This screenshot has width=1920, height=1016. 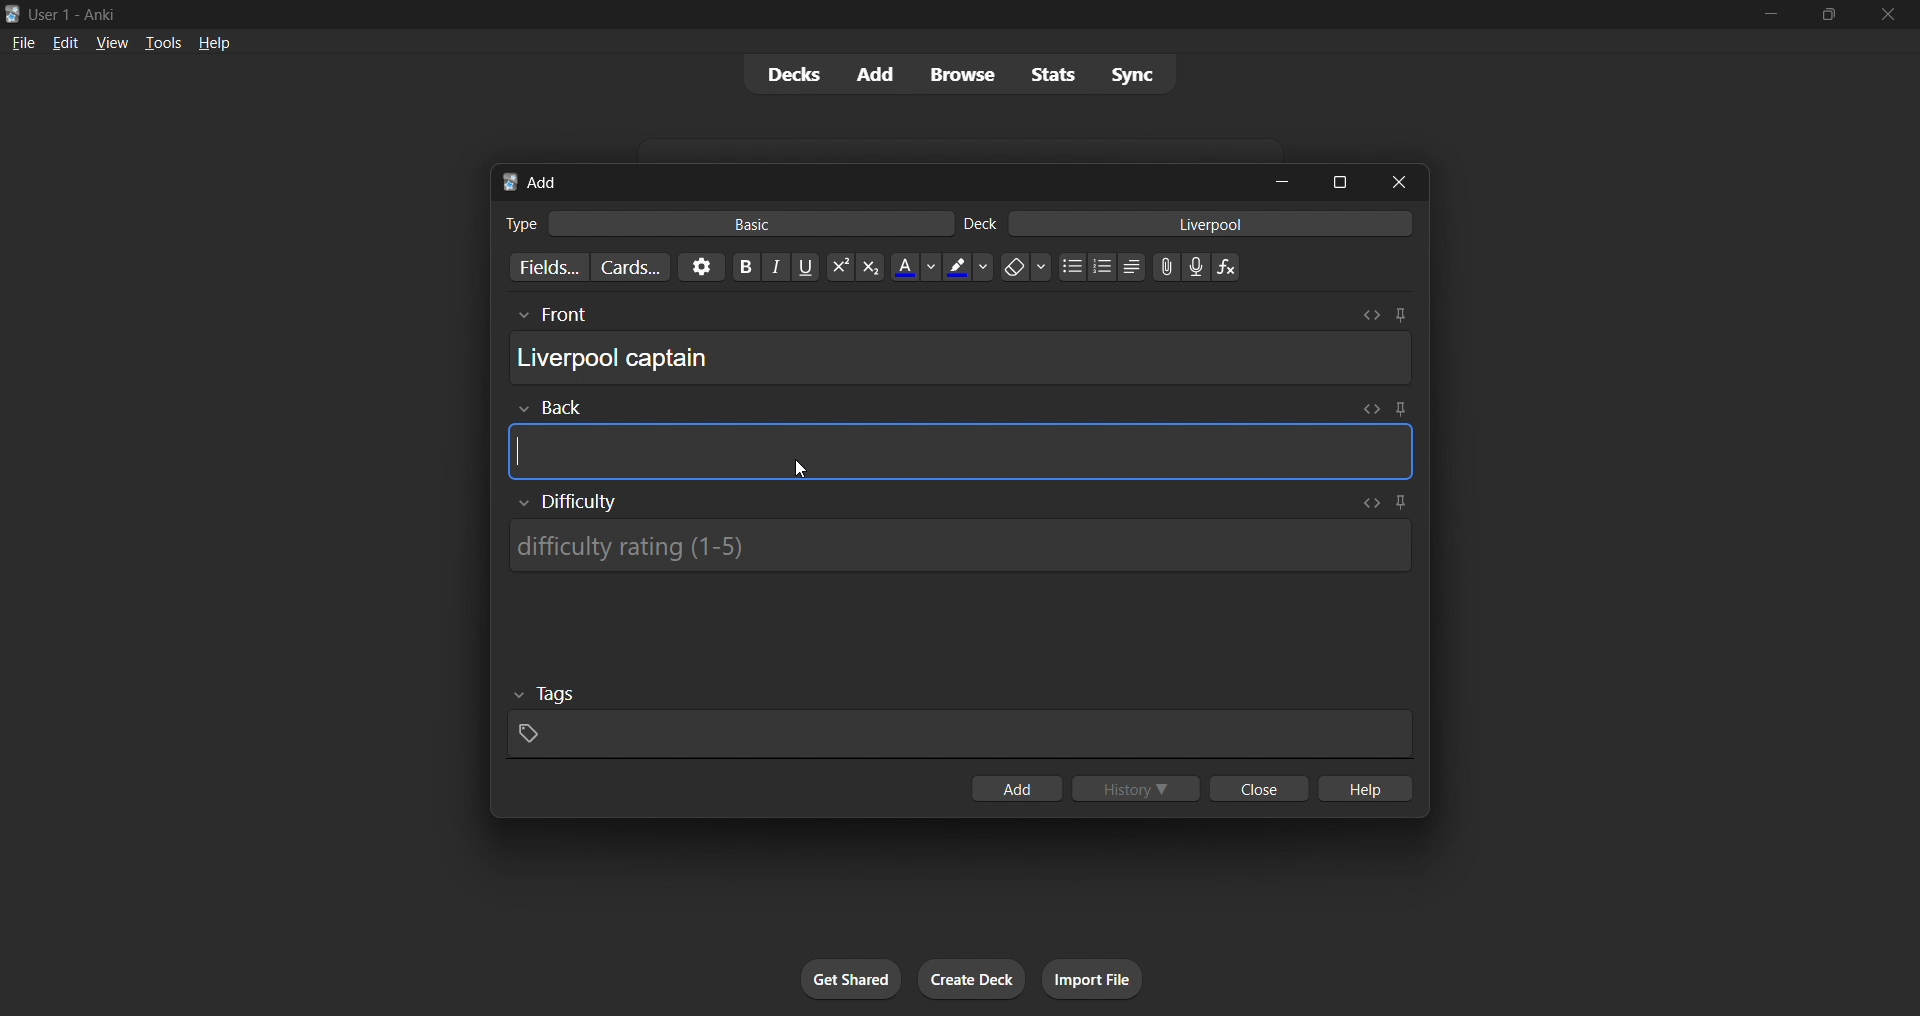 What do you see at coordinates (1211, 223) in the screenshot?
I see `card deck input` at bounding box center [1211, 223].